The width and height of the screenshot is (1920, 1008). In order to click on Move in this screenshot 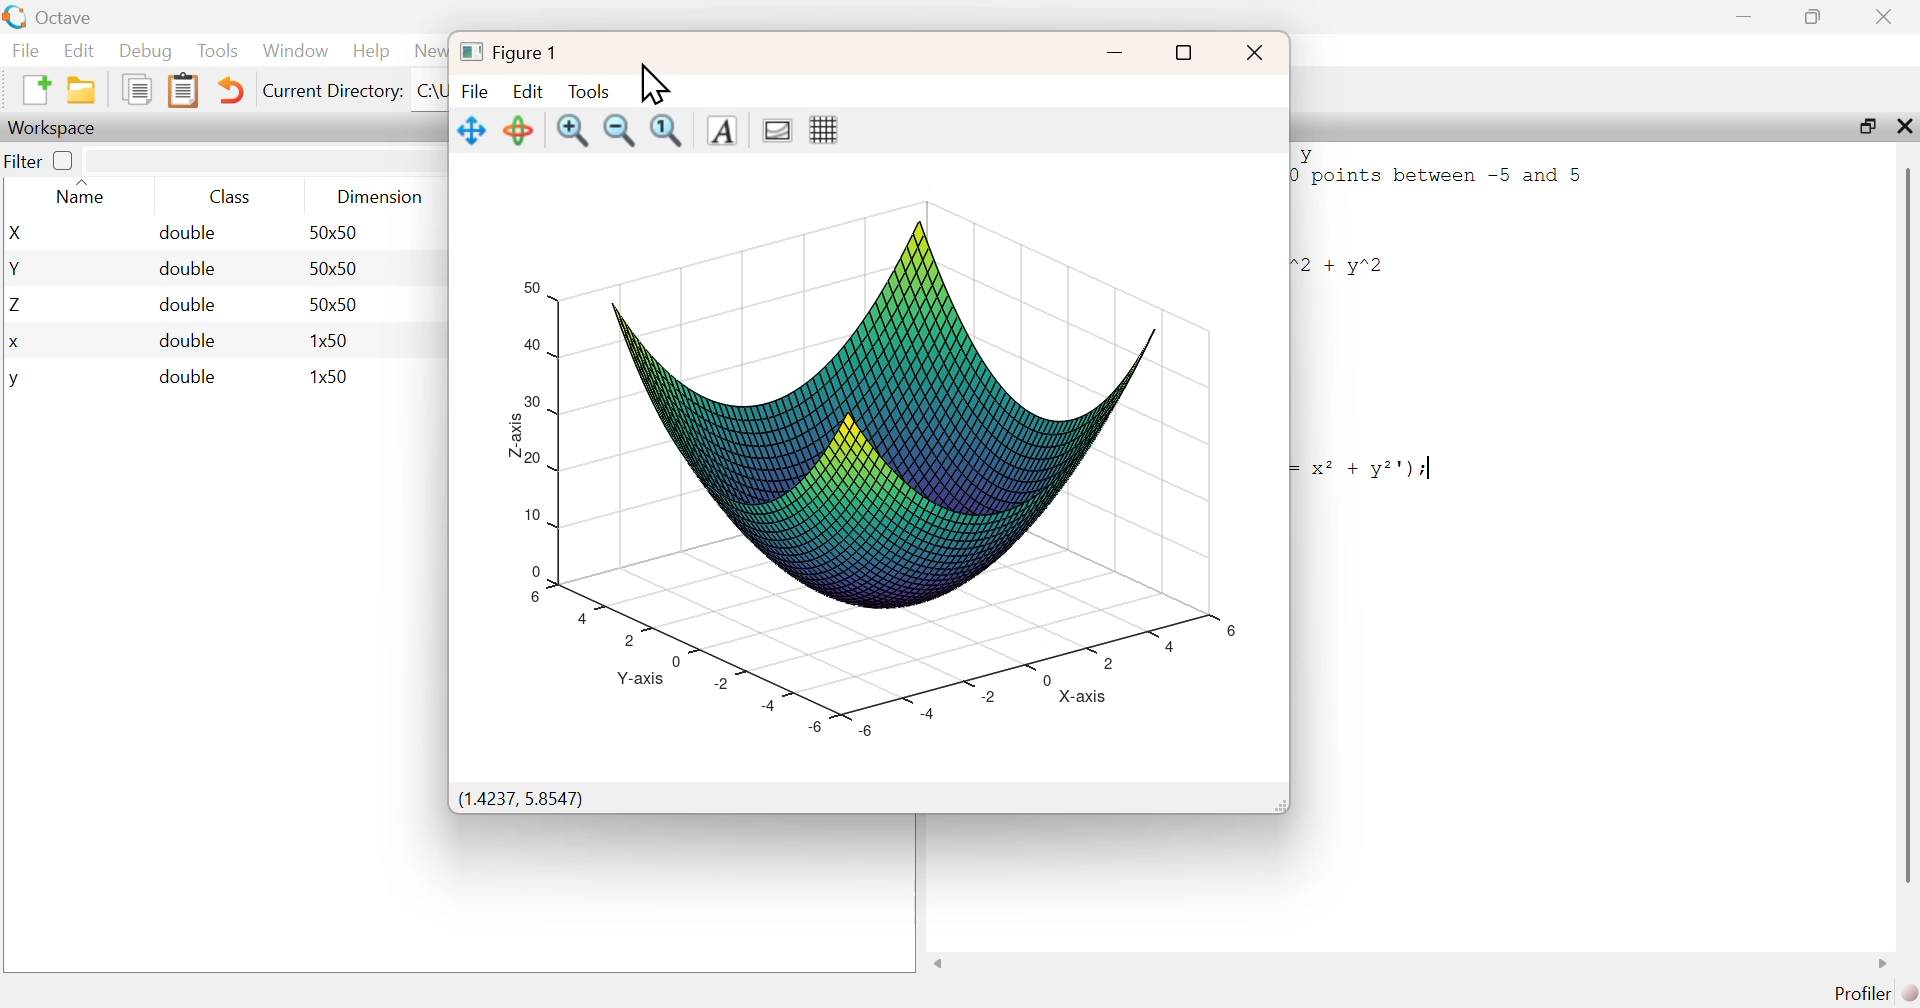, I will do `click(473, 131)`.